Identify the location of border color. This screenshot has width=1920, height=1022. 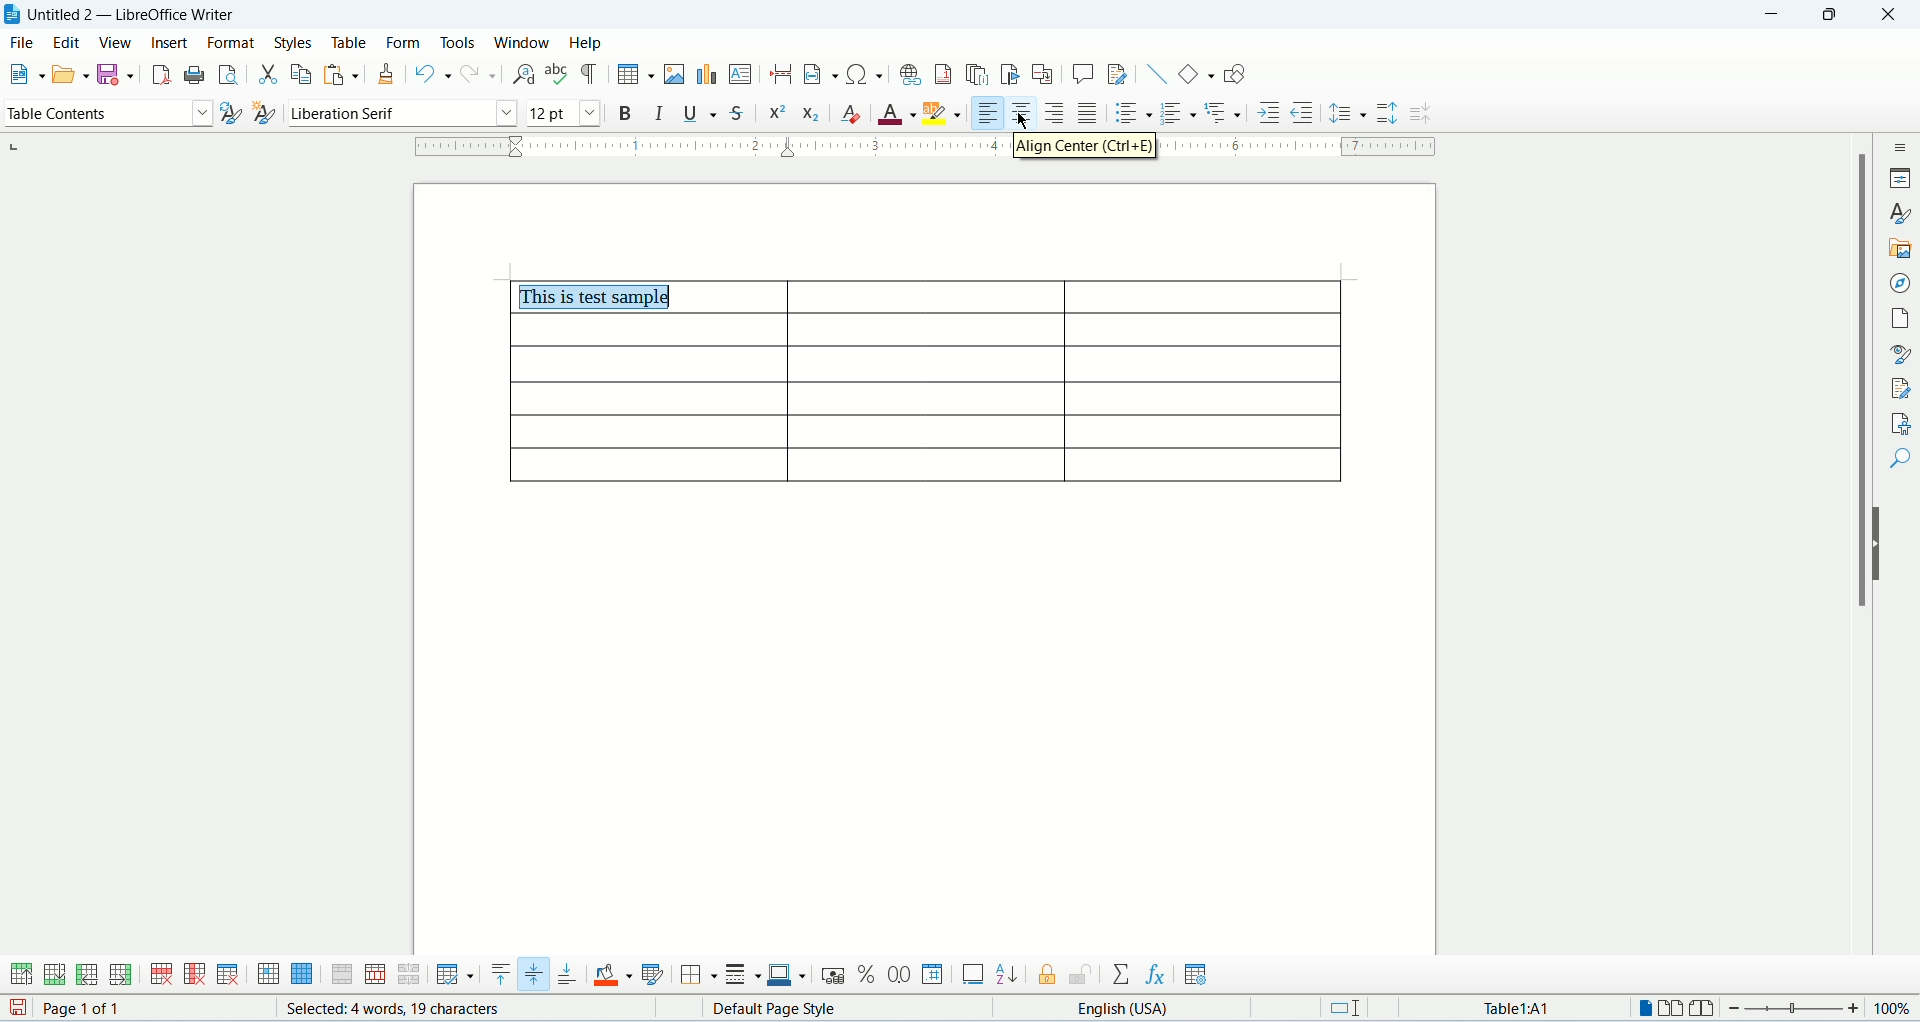
(788, 977).